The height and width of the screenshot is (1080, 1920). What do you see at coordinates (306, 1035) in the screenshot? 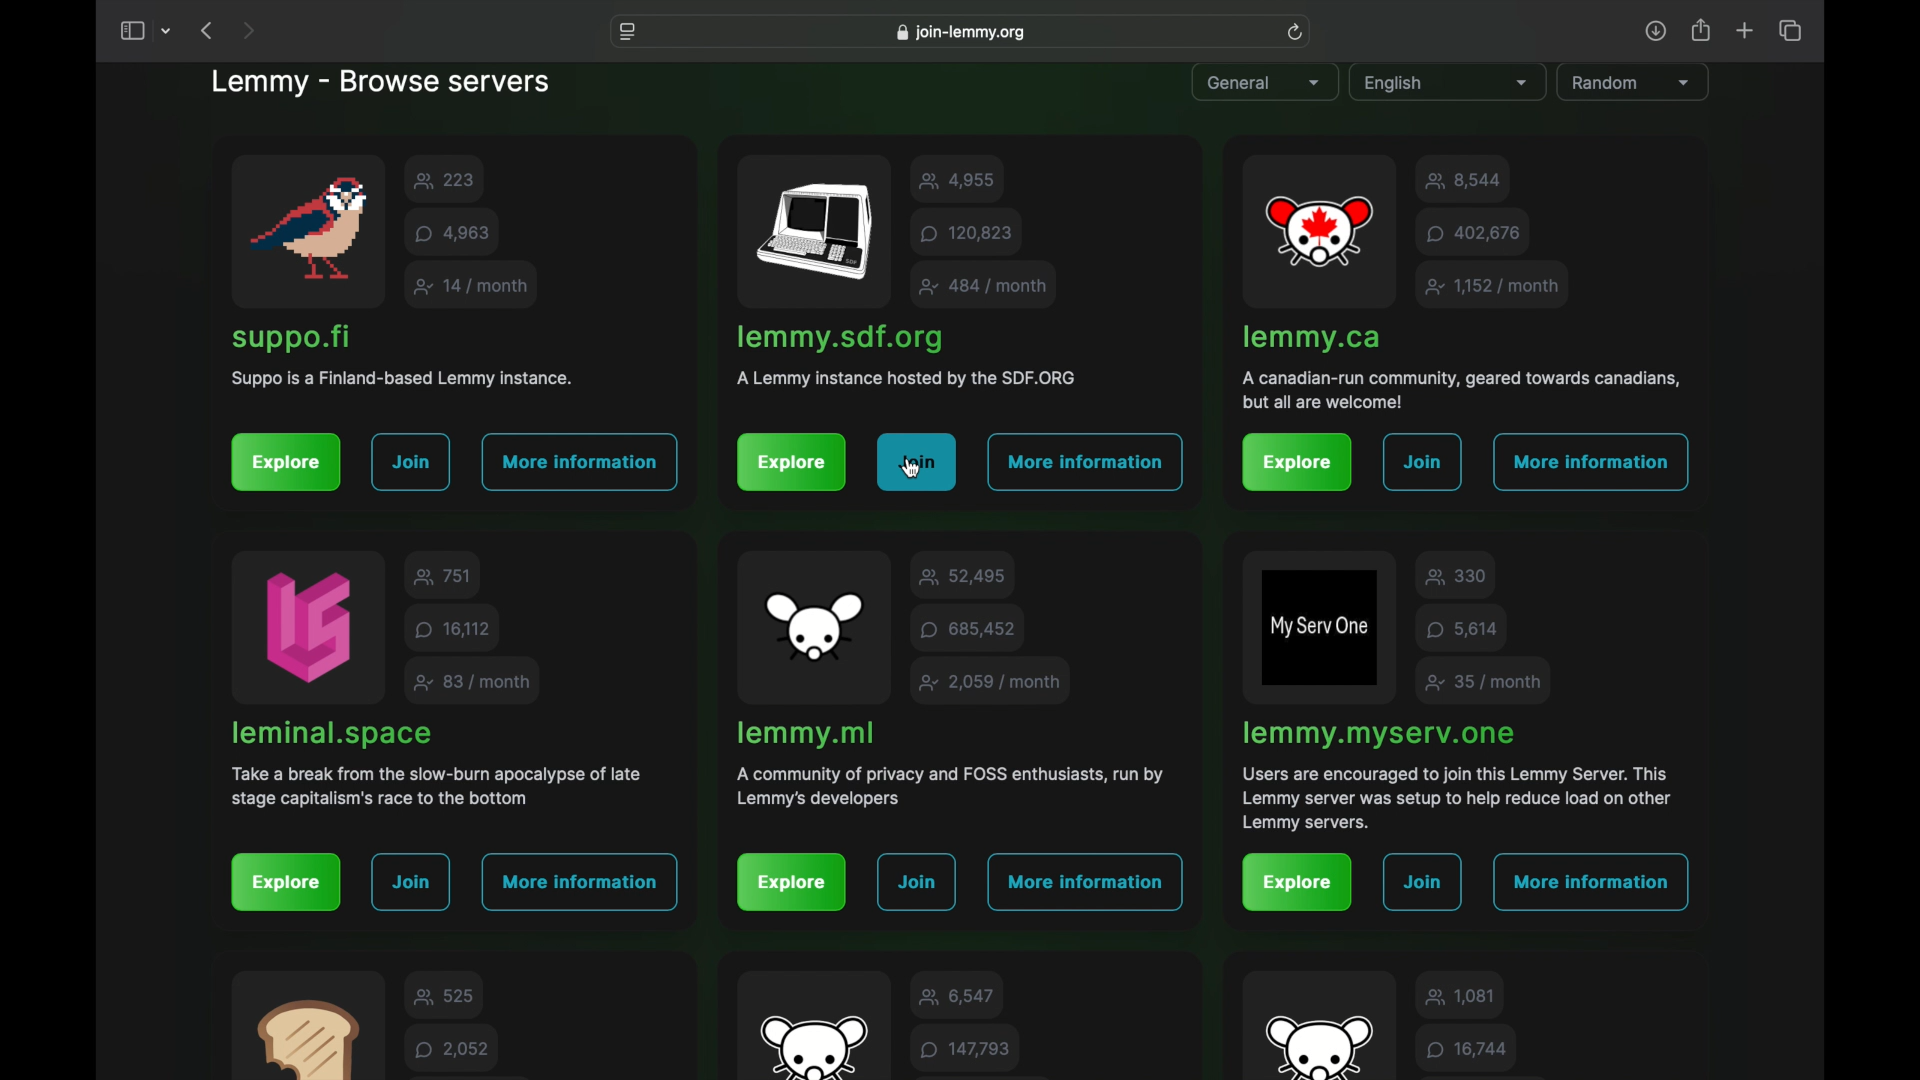
I see `toast icon` at bounding box center [306, 1035].